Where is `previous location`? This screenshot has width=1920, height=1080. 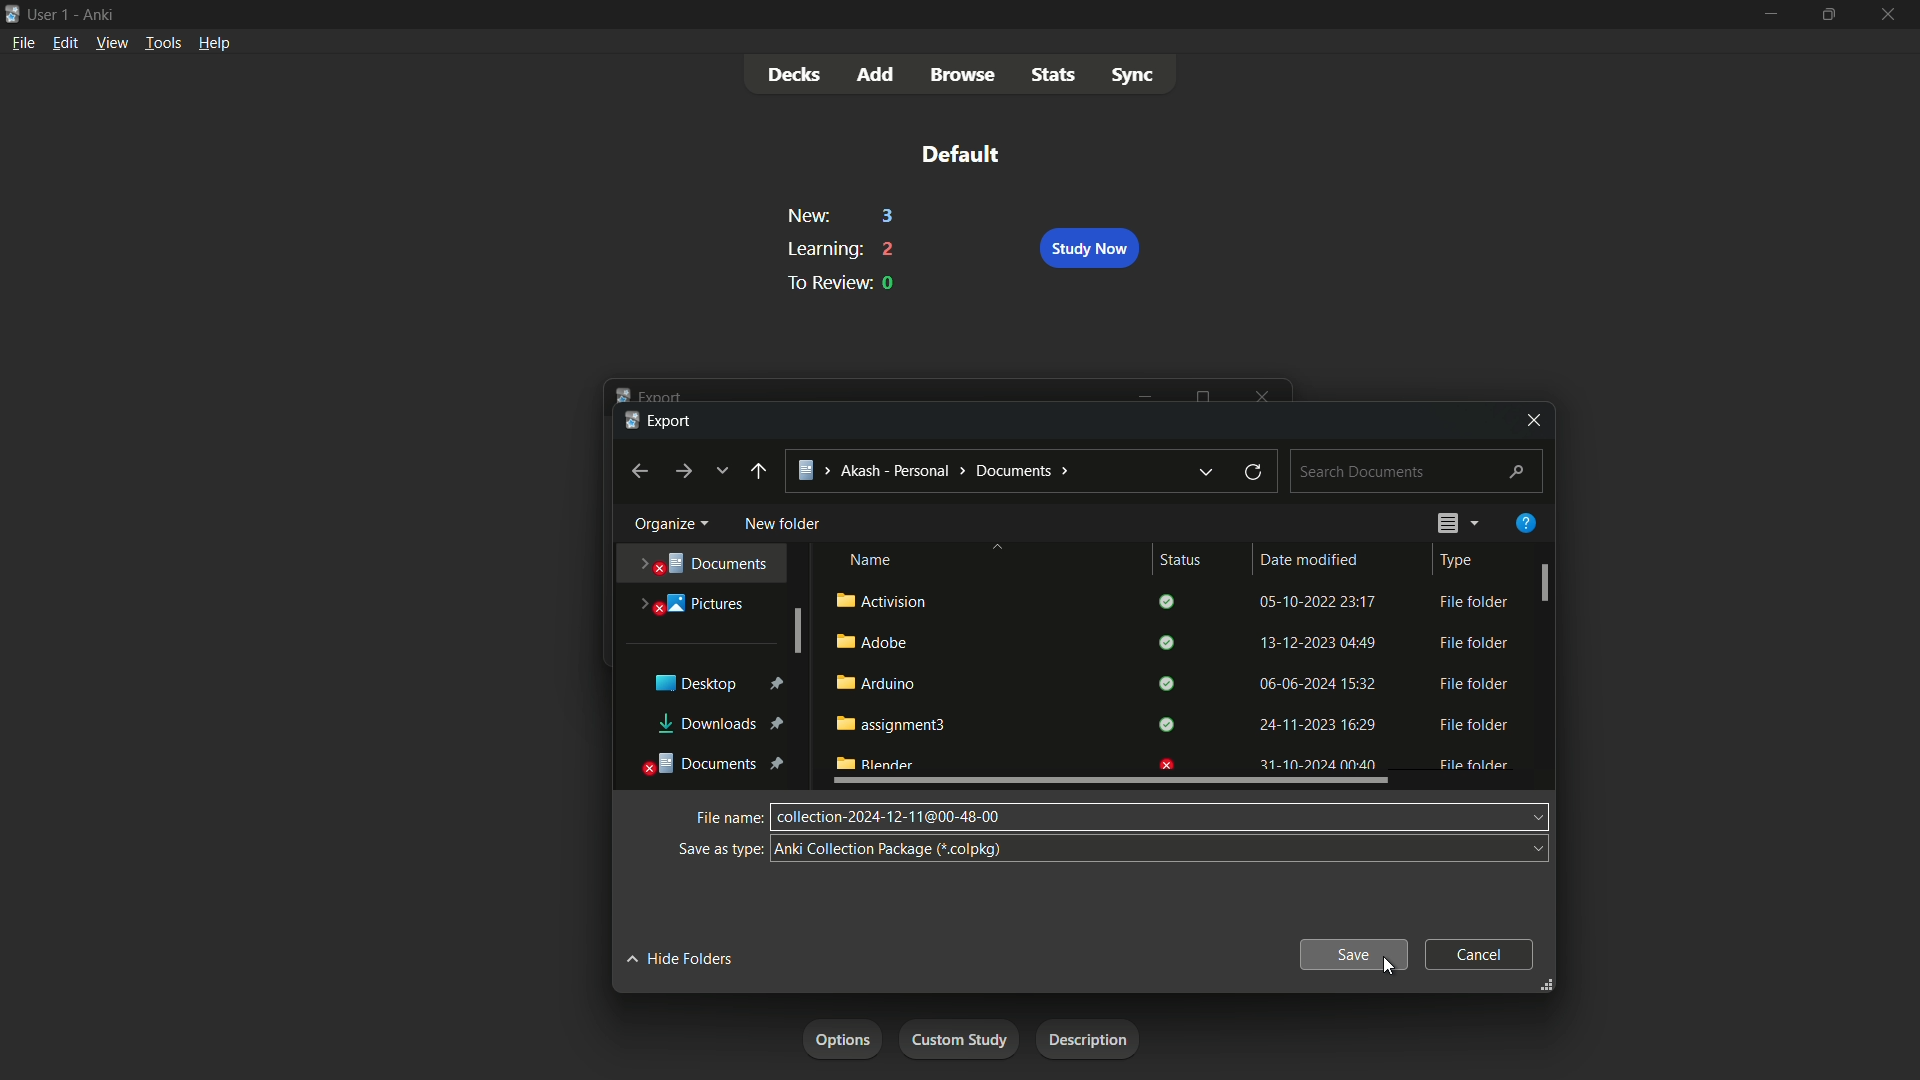
previous location is located at coordinates (1208, 473).